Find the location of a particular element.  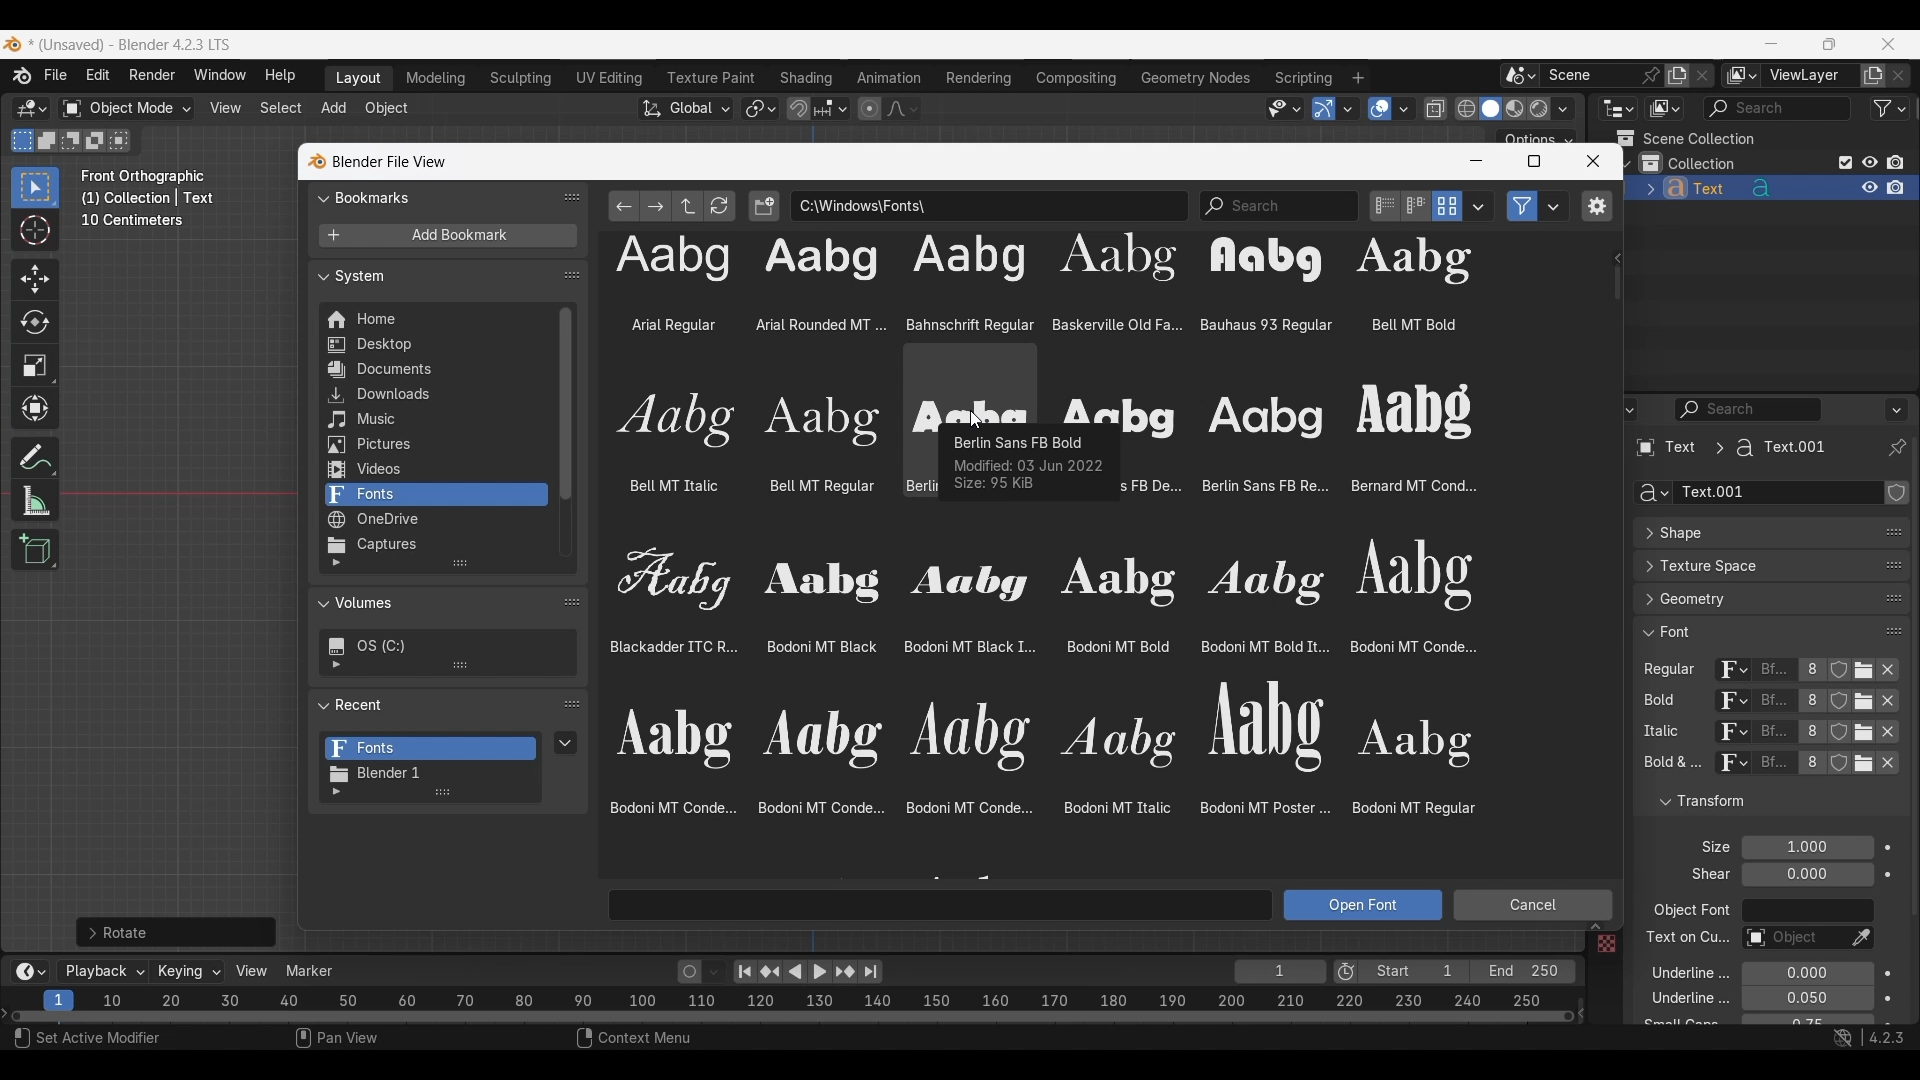

Add workspace is located at coordinates (1357, 78).